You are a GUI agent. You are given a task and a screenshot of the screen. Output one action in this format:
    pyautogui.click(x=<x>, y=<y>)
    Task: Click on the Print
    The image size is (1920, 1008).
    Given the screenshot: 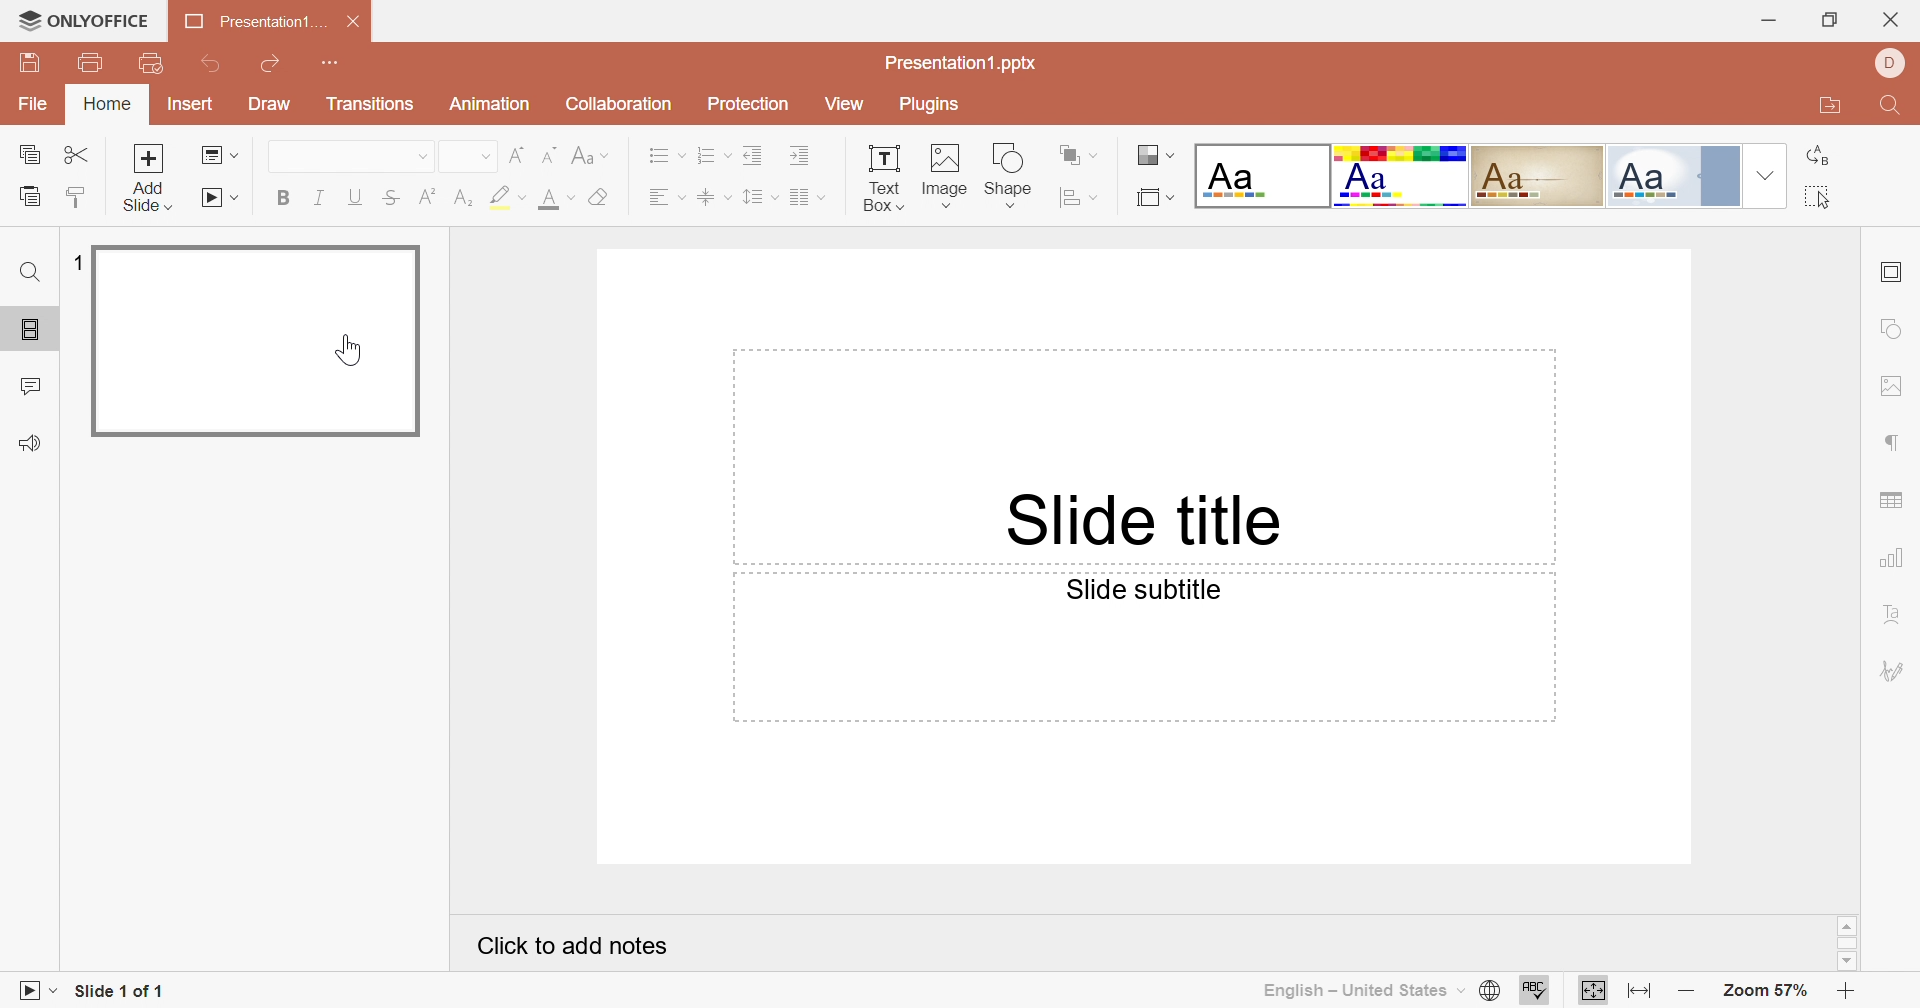 What is the action you would take?
    pyautogui.click(x=94, y=63)
    